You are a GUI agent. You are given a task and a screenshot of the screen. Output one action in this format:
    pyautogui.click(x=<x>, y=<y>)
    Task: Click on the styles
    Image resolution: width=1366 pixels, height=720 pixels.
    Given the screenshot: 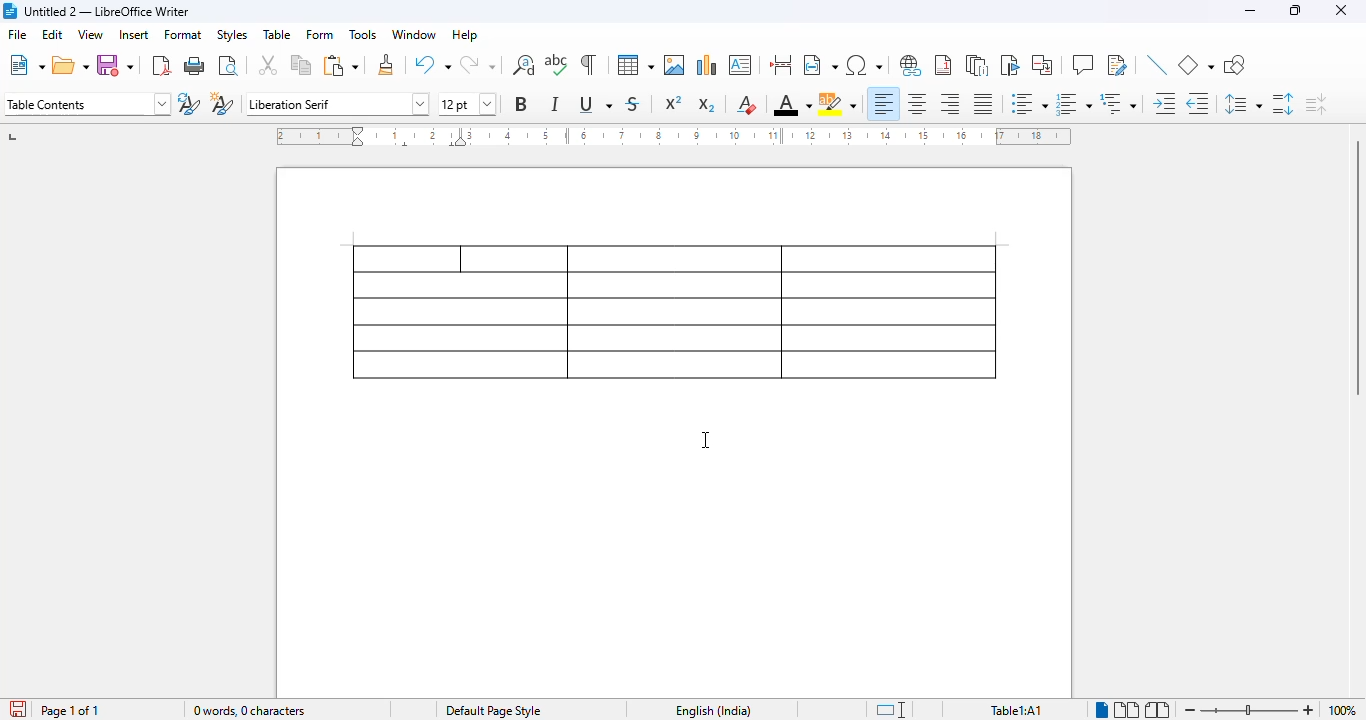 What is the action you would take?
    pyautogui.click(x=232, y=35)
    